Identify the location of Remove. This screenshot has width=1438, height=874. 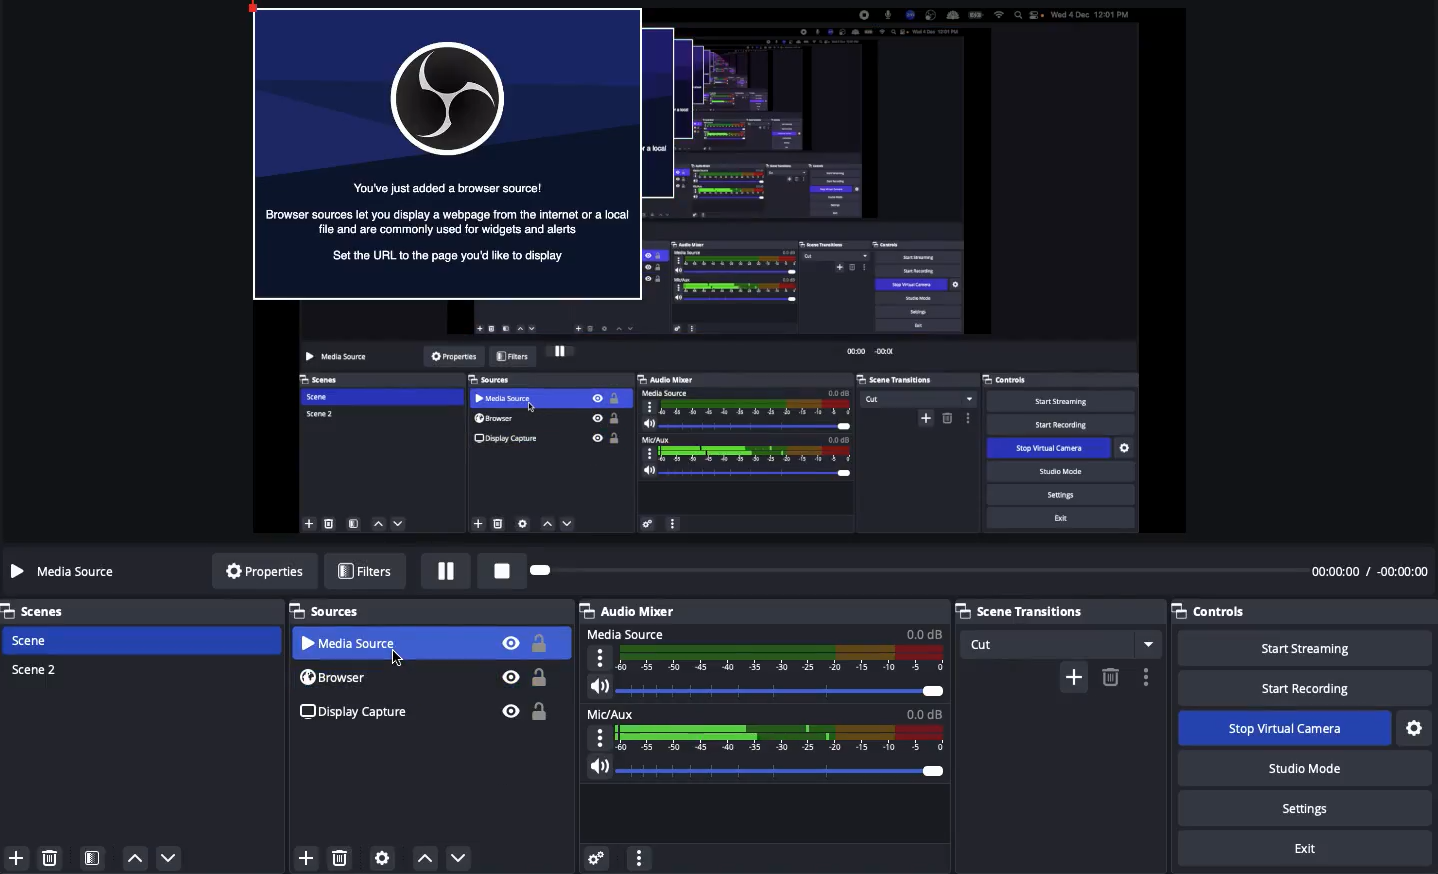
(1111, 678).